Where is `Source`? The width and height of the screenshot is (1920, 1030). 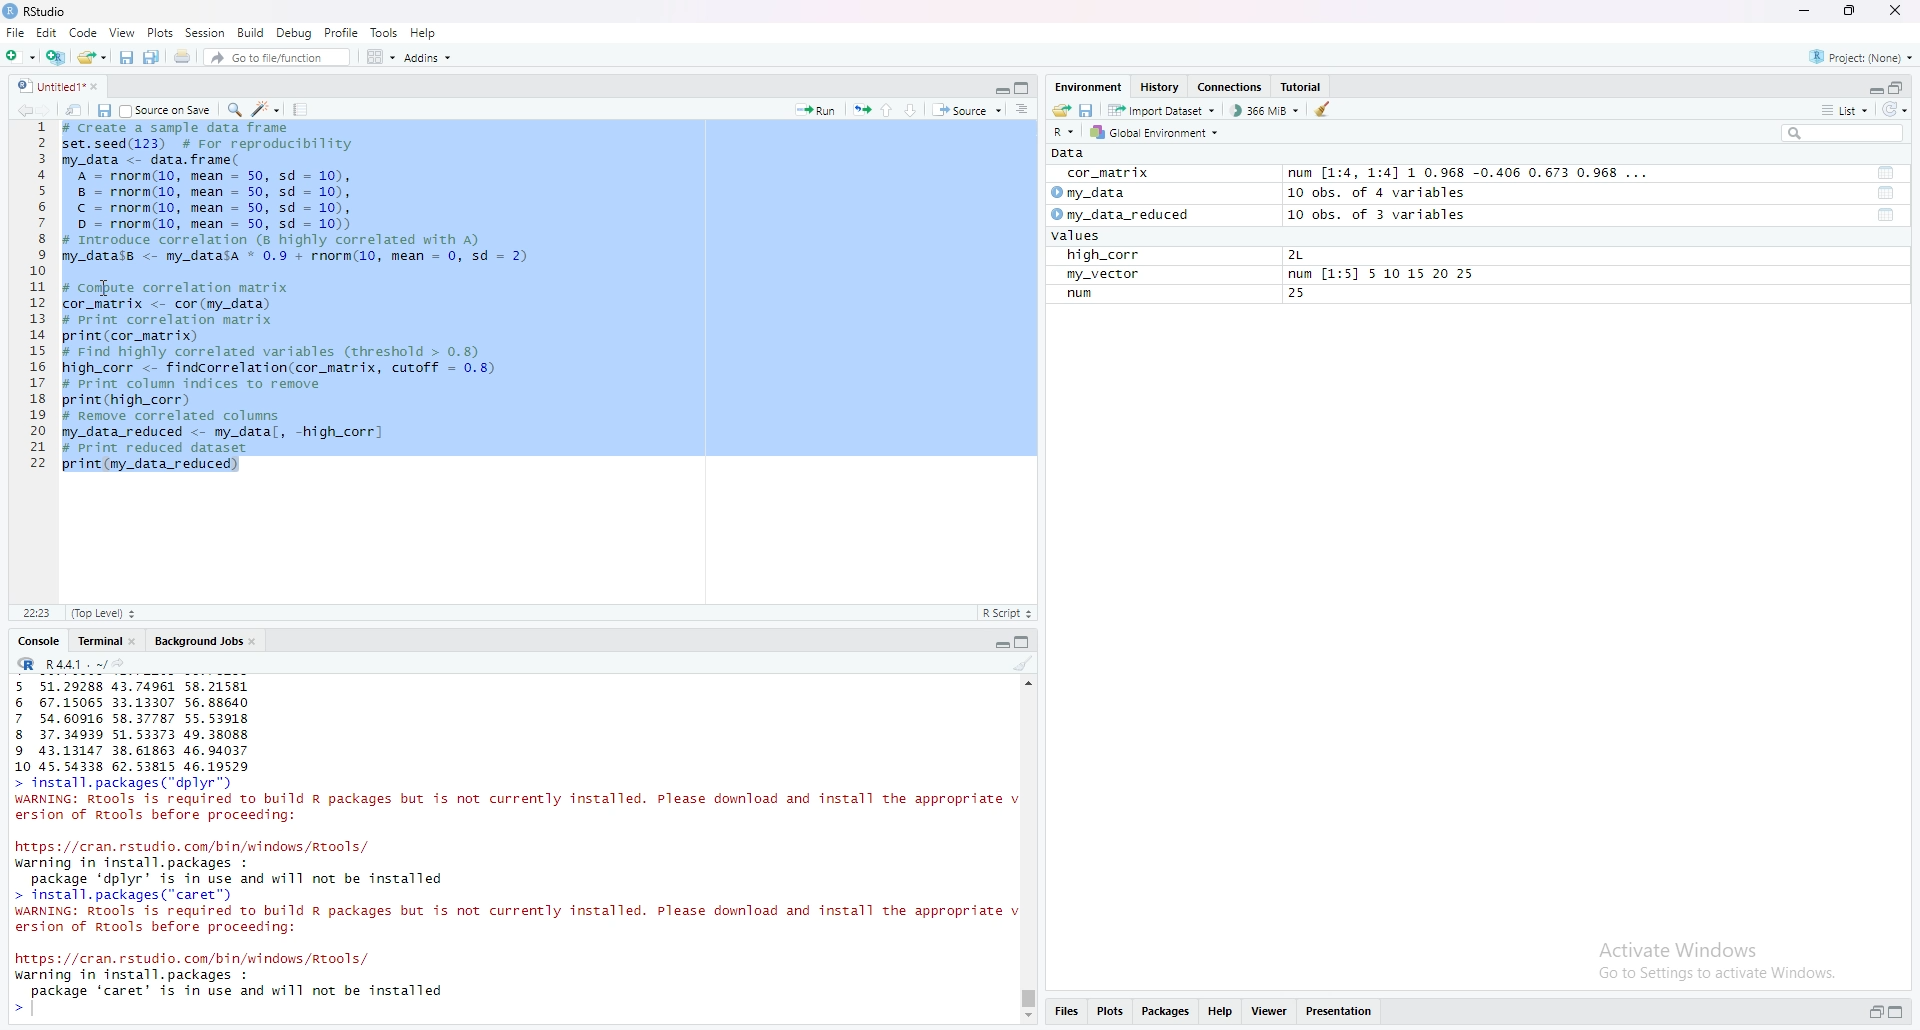
Source is located at coordinates (970, 110).